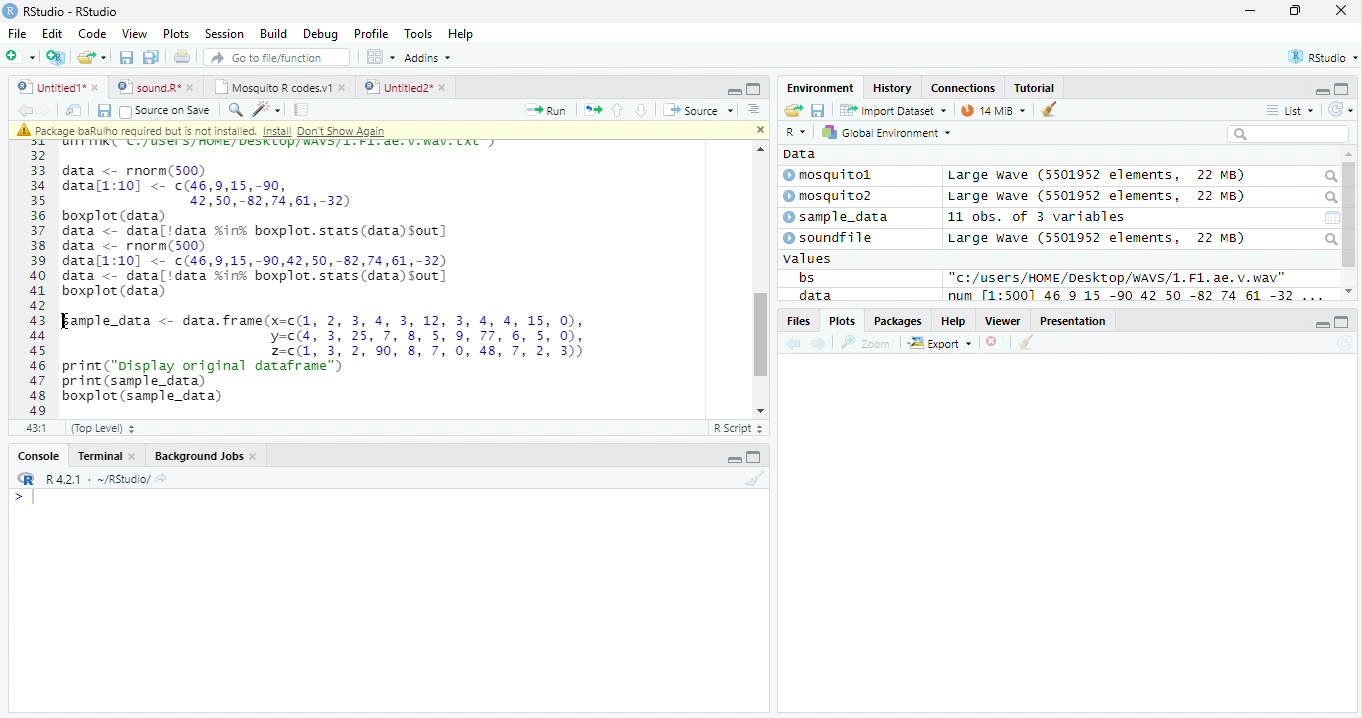 The width and height of the screenshot is (1362, 718). What do you see at coordinates (74, 111) in the screenshot?
I see `Show in new window` at bounding box center [74, 111].